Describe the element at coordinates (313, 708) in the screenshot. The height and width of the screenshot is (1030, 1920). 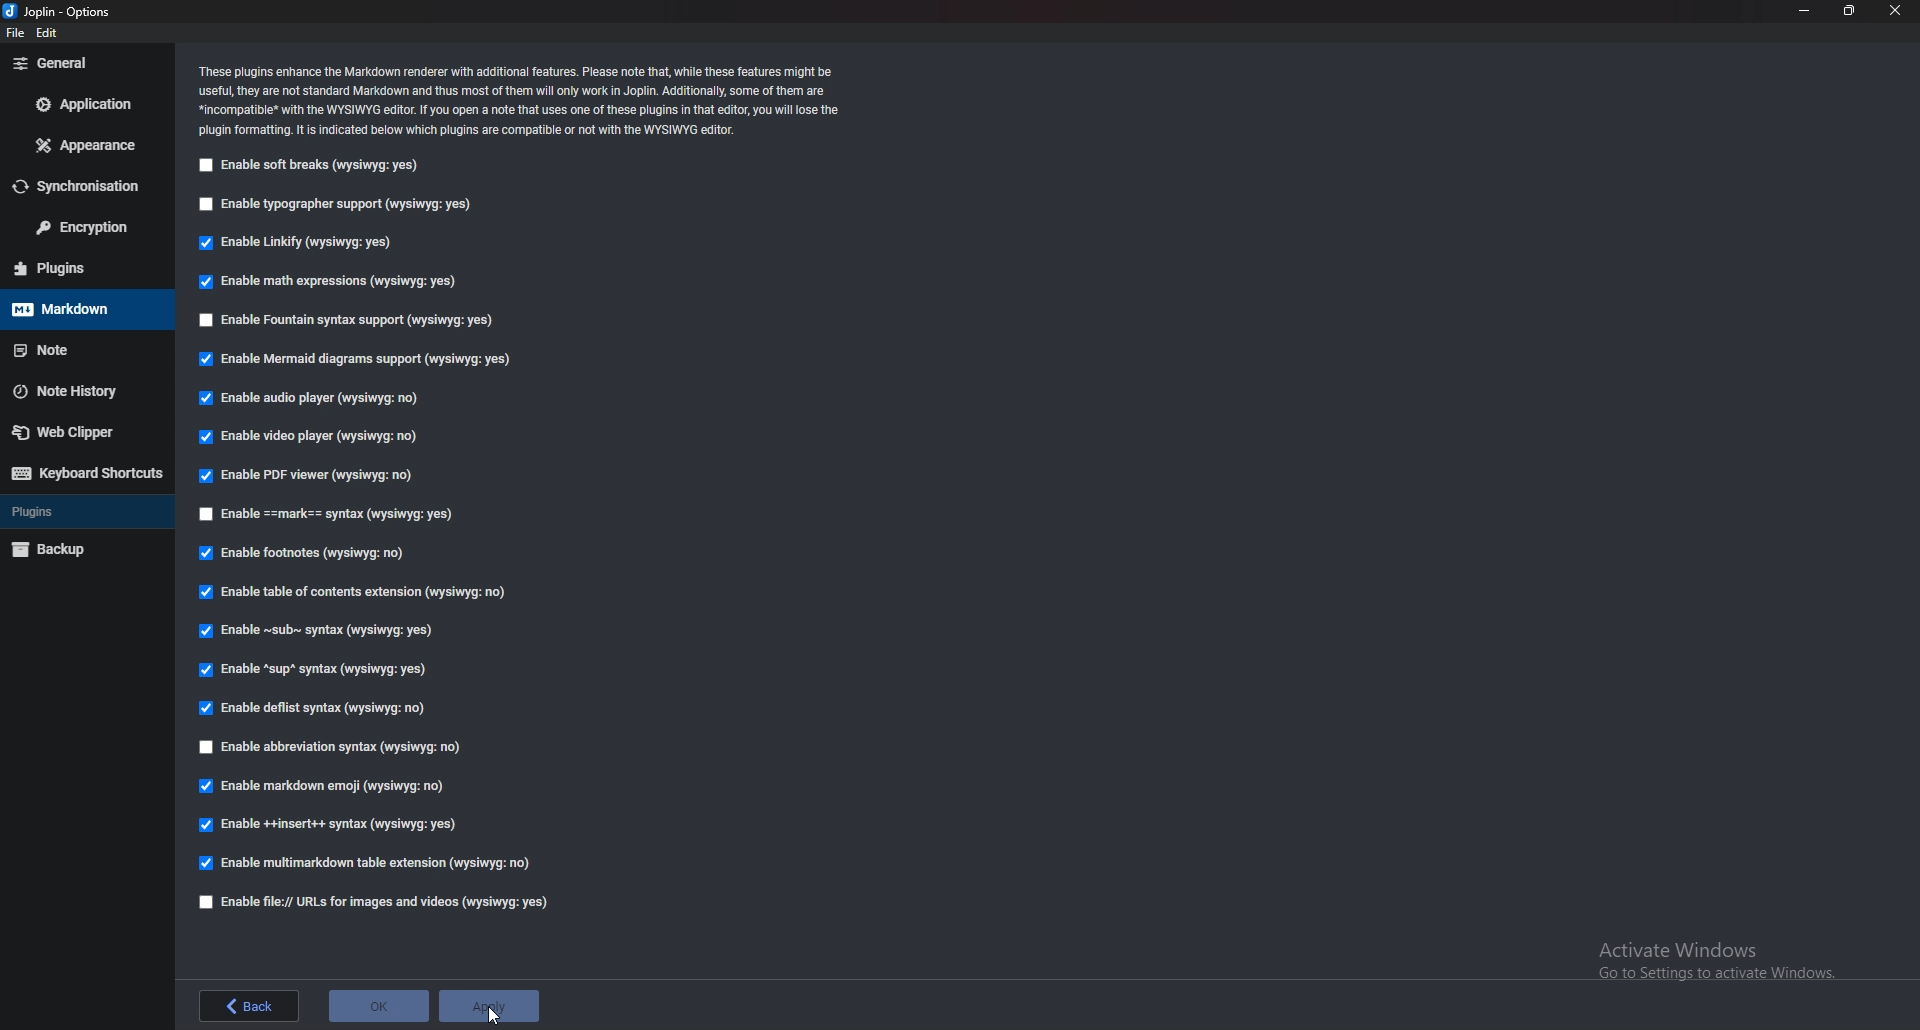
I see `enable deflist syntax` at that location.